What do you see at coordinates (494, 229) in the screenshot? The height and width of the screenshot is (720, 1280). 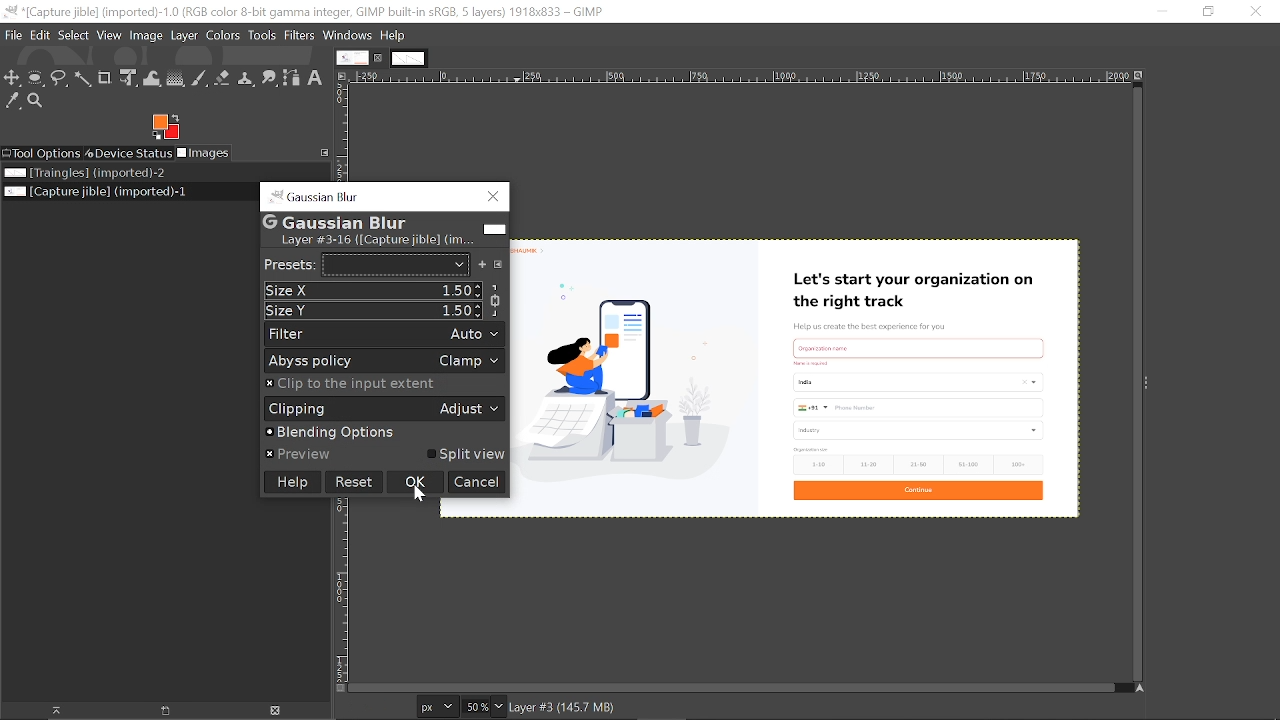 I see `Indicate layer color` at bounding box center [494, 229].